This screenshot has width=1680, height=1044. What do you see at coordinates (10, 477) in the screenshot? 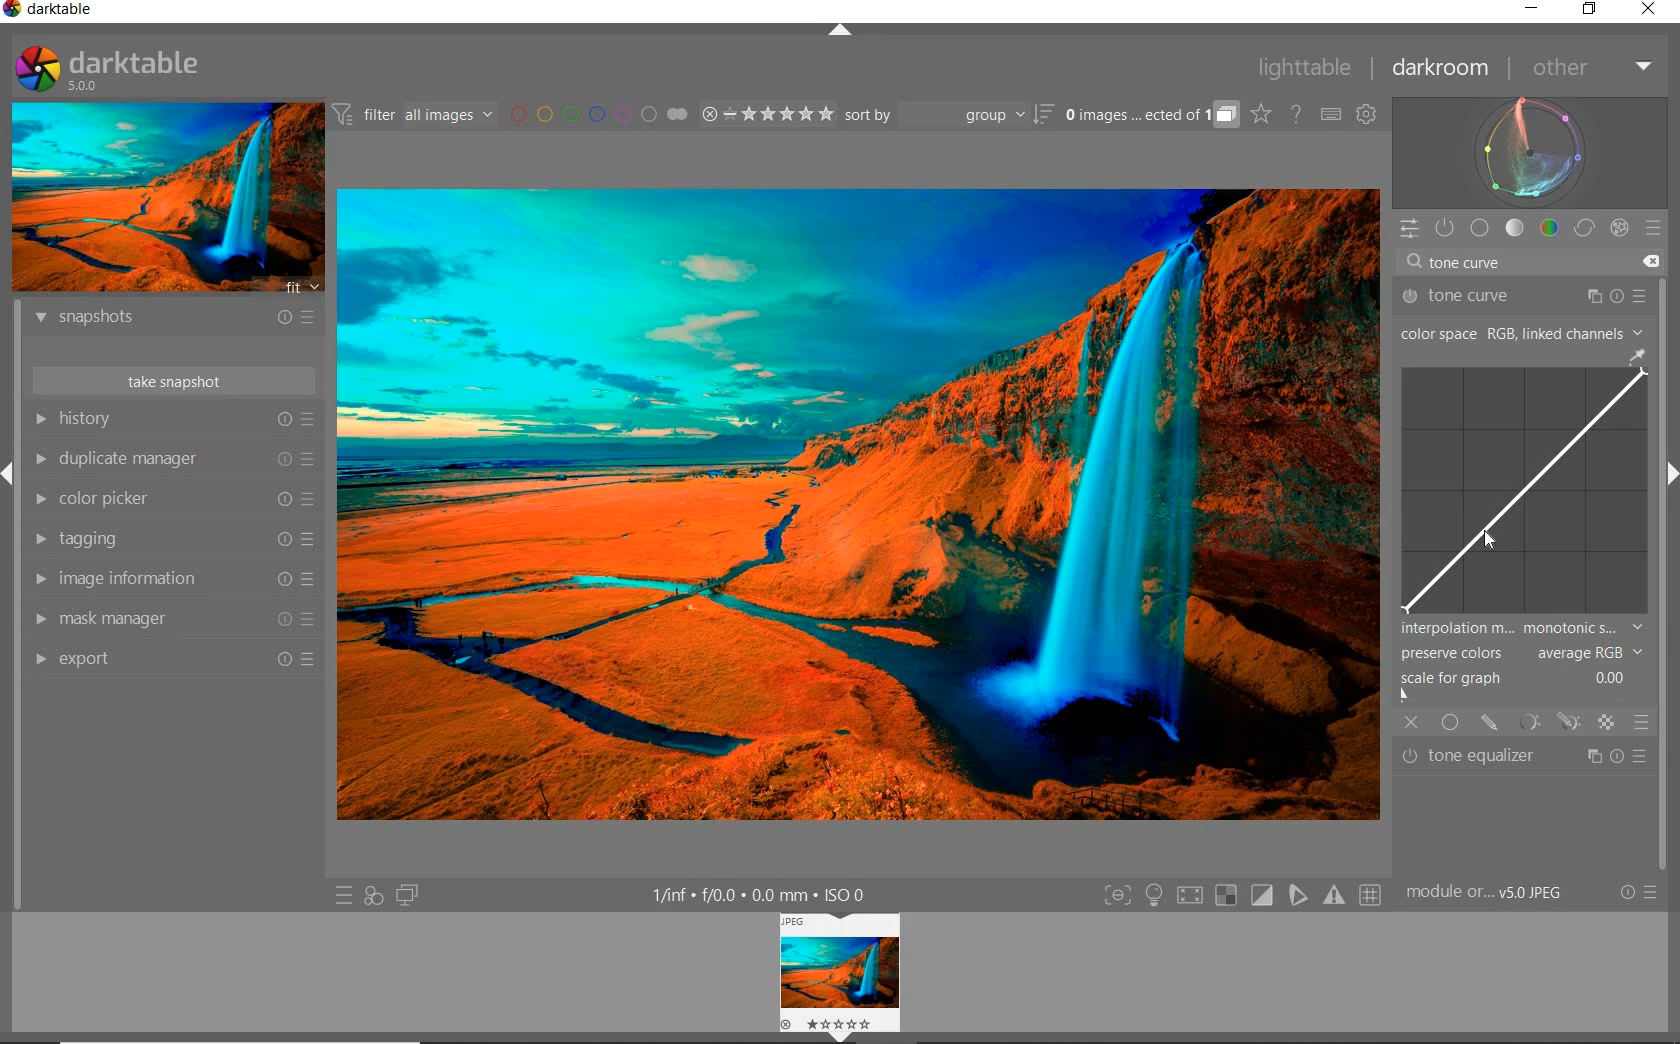
I see `Expand/Collapse` at bounding box center [10, 477].